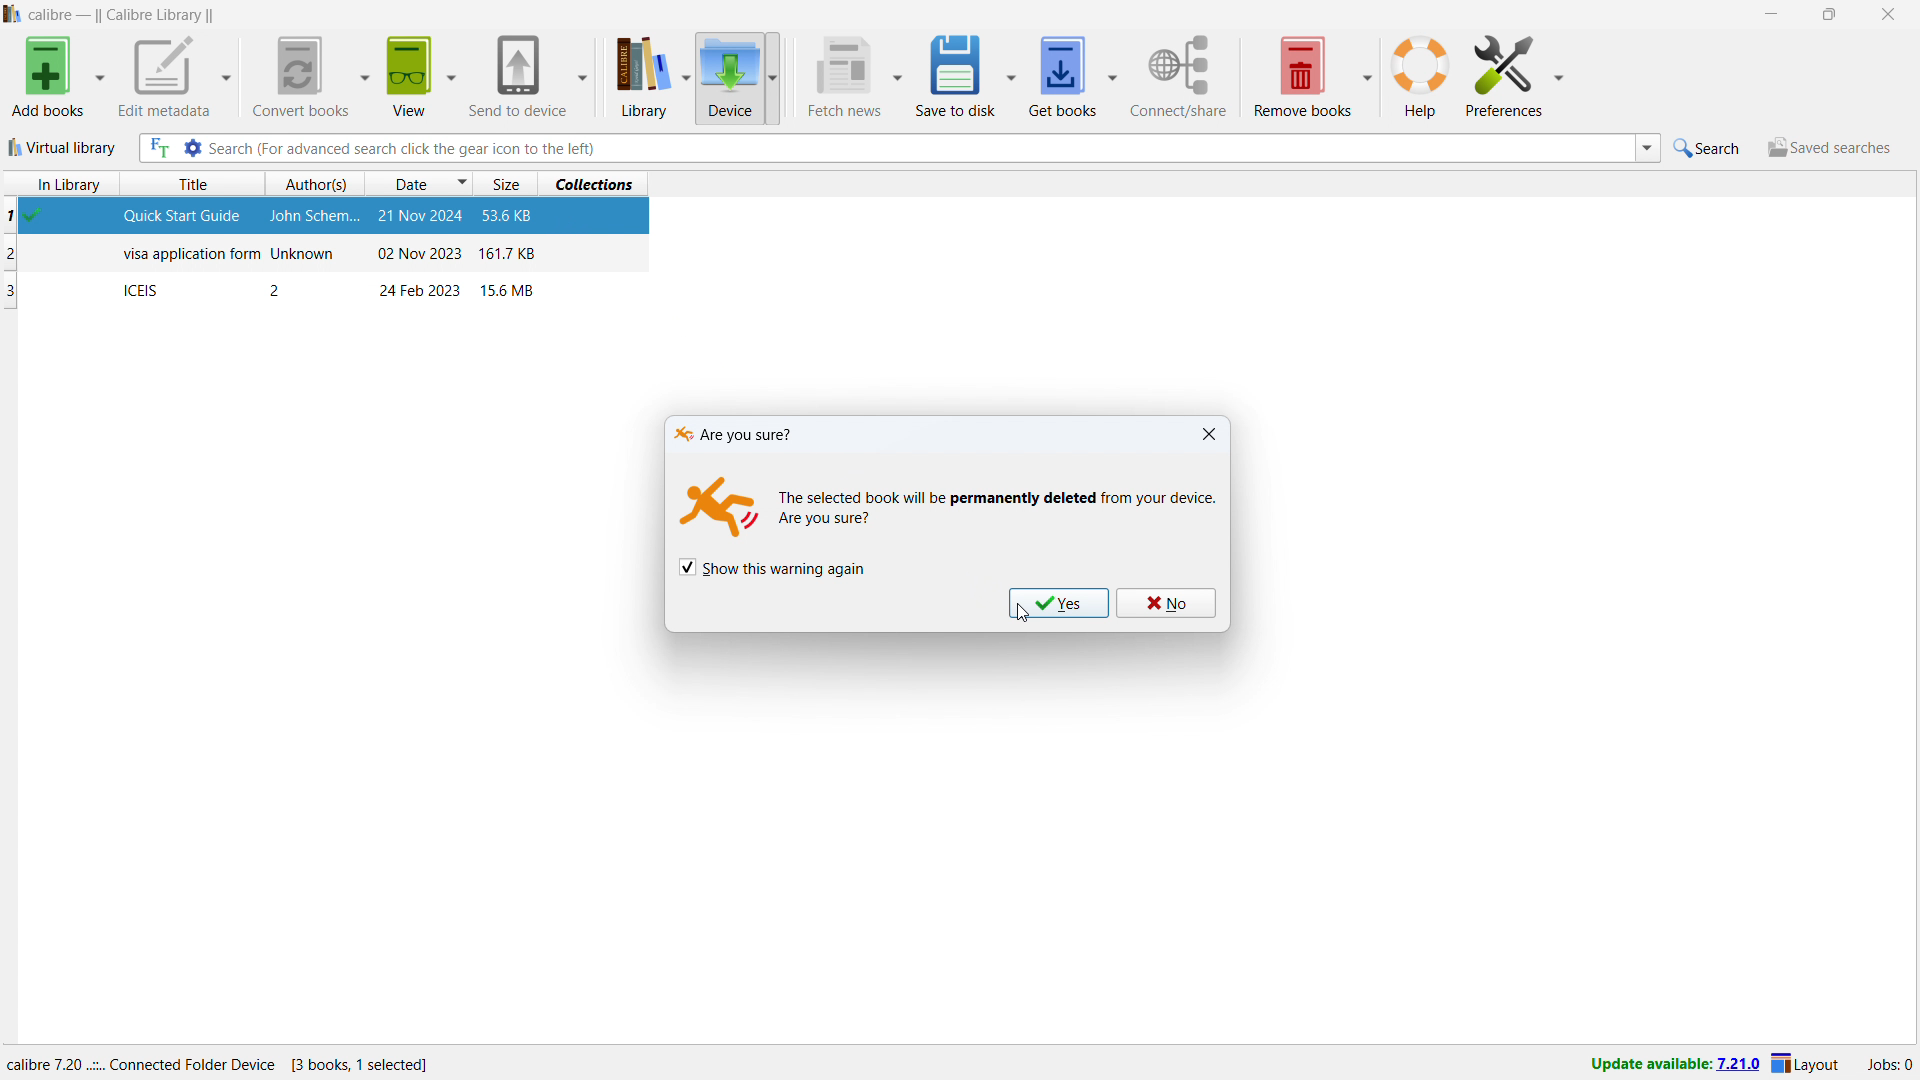  I want to click on save to disk options, so click(1011, 73).